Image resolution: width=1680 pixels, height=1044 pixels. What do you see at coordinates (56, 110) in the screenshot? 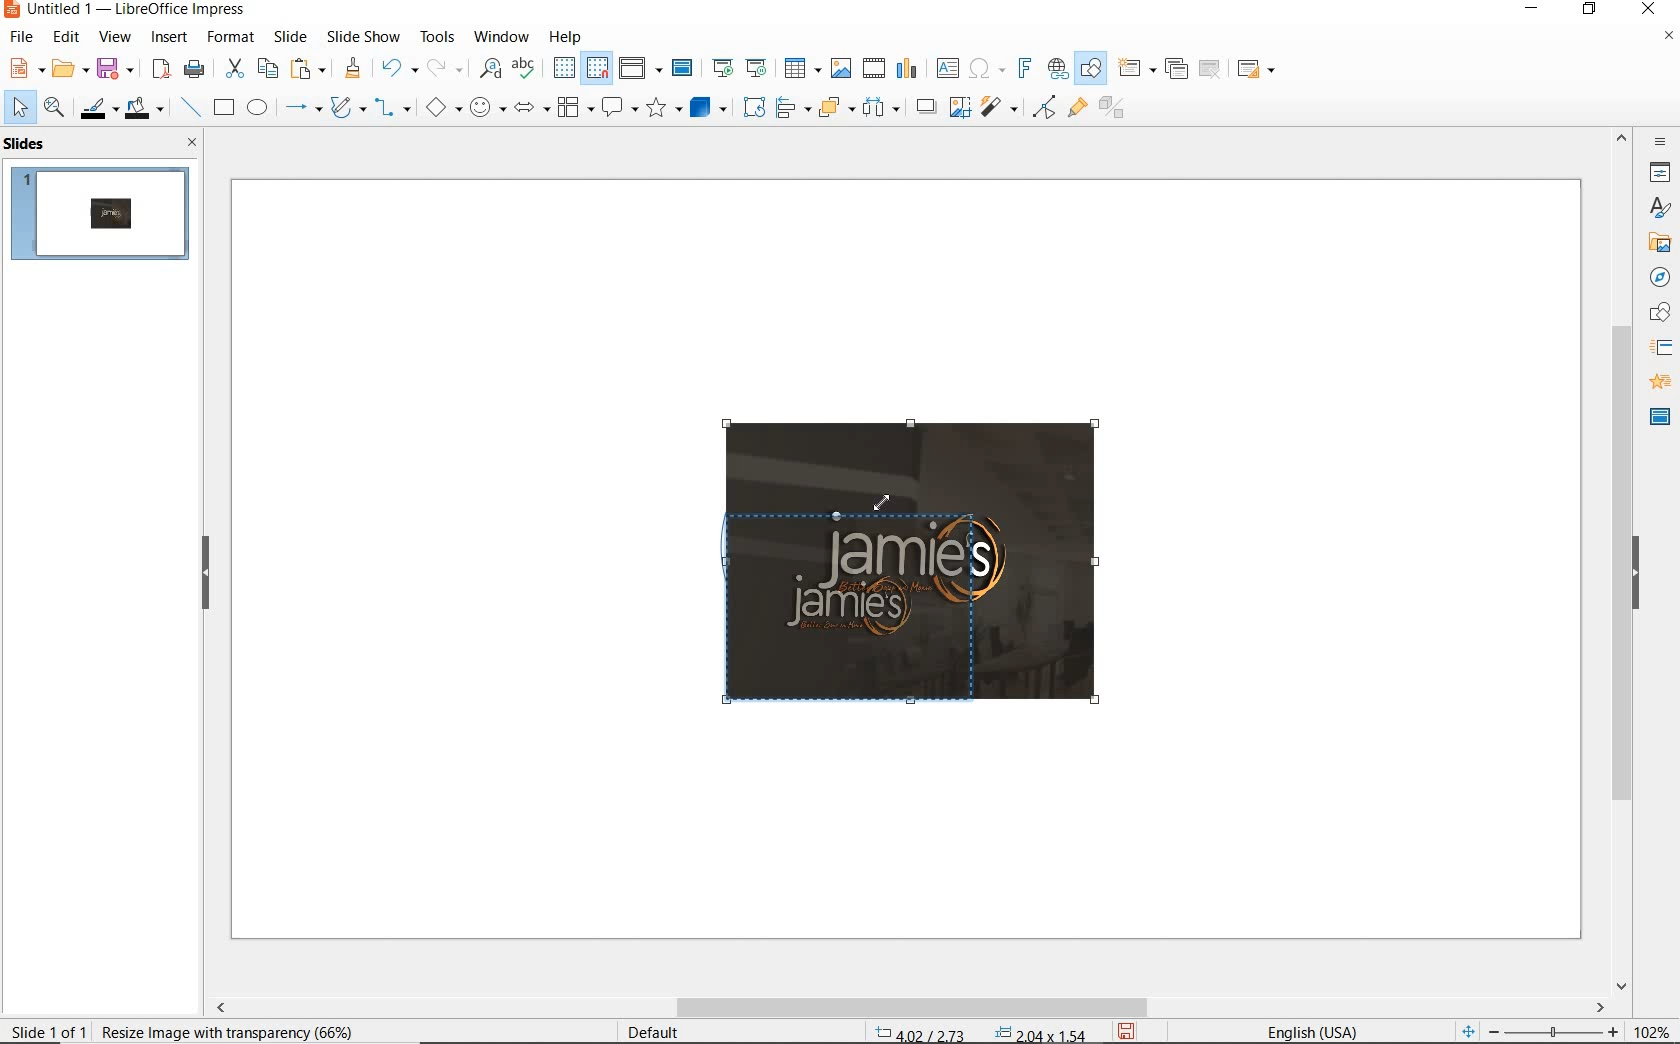
I see `zoom & pan` at bounding box center [56, 110].